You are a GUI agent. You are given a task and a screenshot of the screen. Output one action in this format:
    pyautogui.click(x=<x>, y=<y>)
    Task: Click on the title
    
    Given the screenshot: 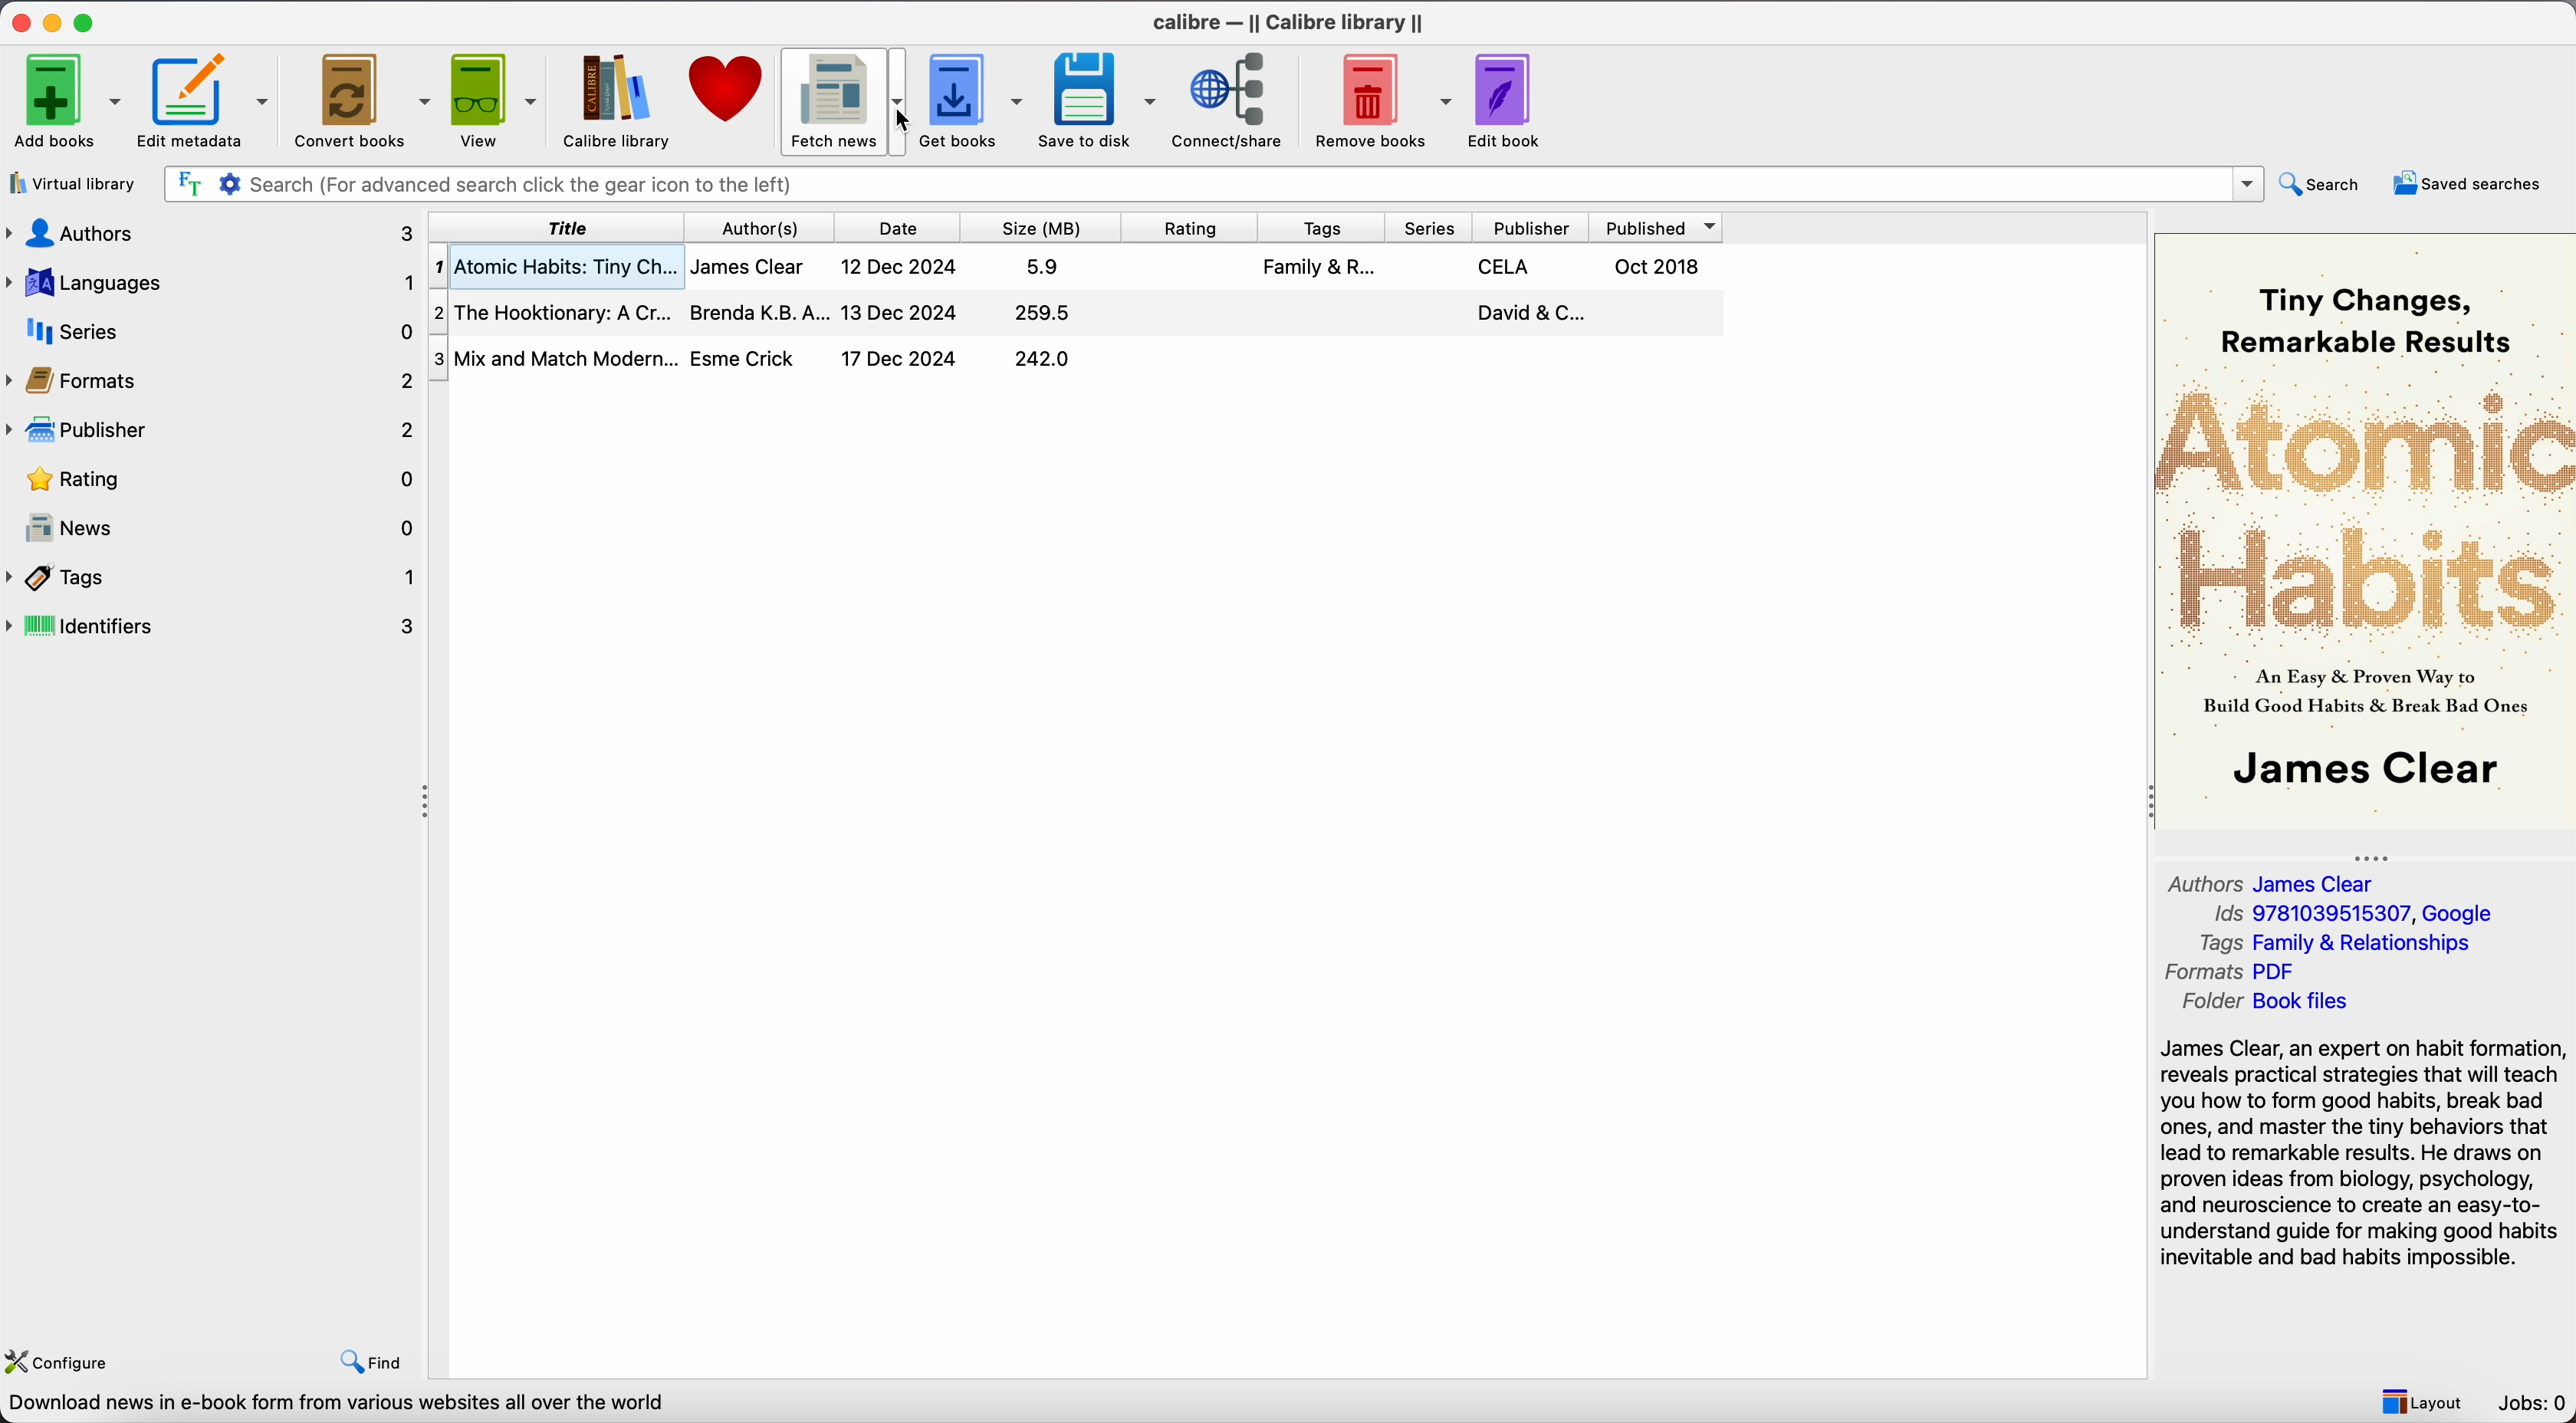 What is the action you would take?
    pyautogui.click(x=559, y=228)
    